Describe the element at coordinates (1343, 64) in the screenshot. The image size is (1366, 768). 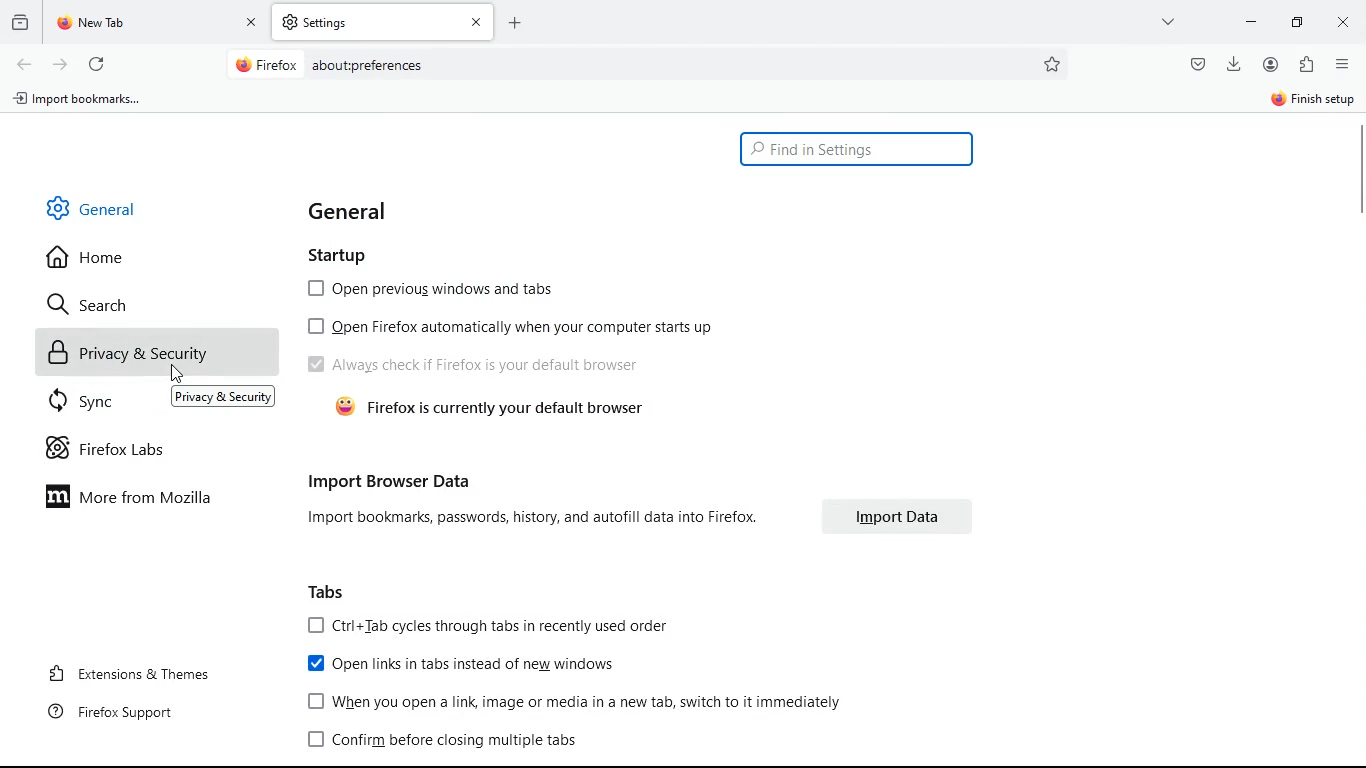
I see `menu` at that location.